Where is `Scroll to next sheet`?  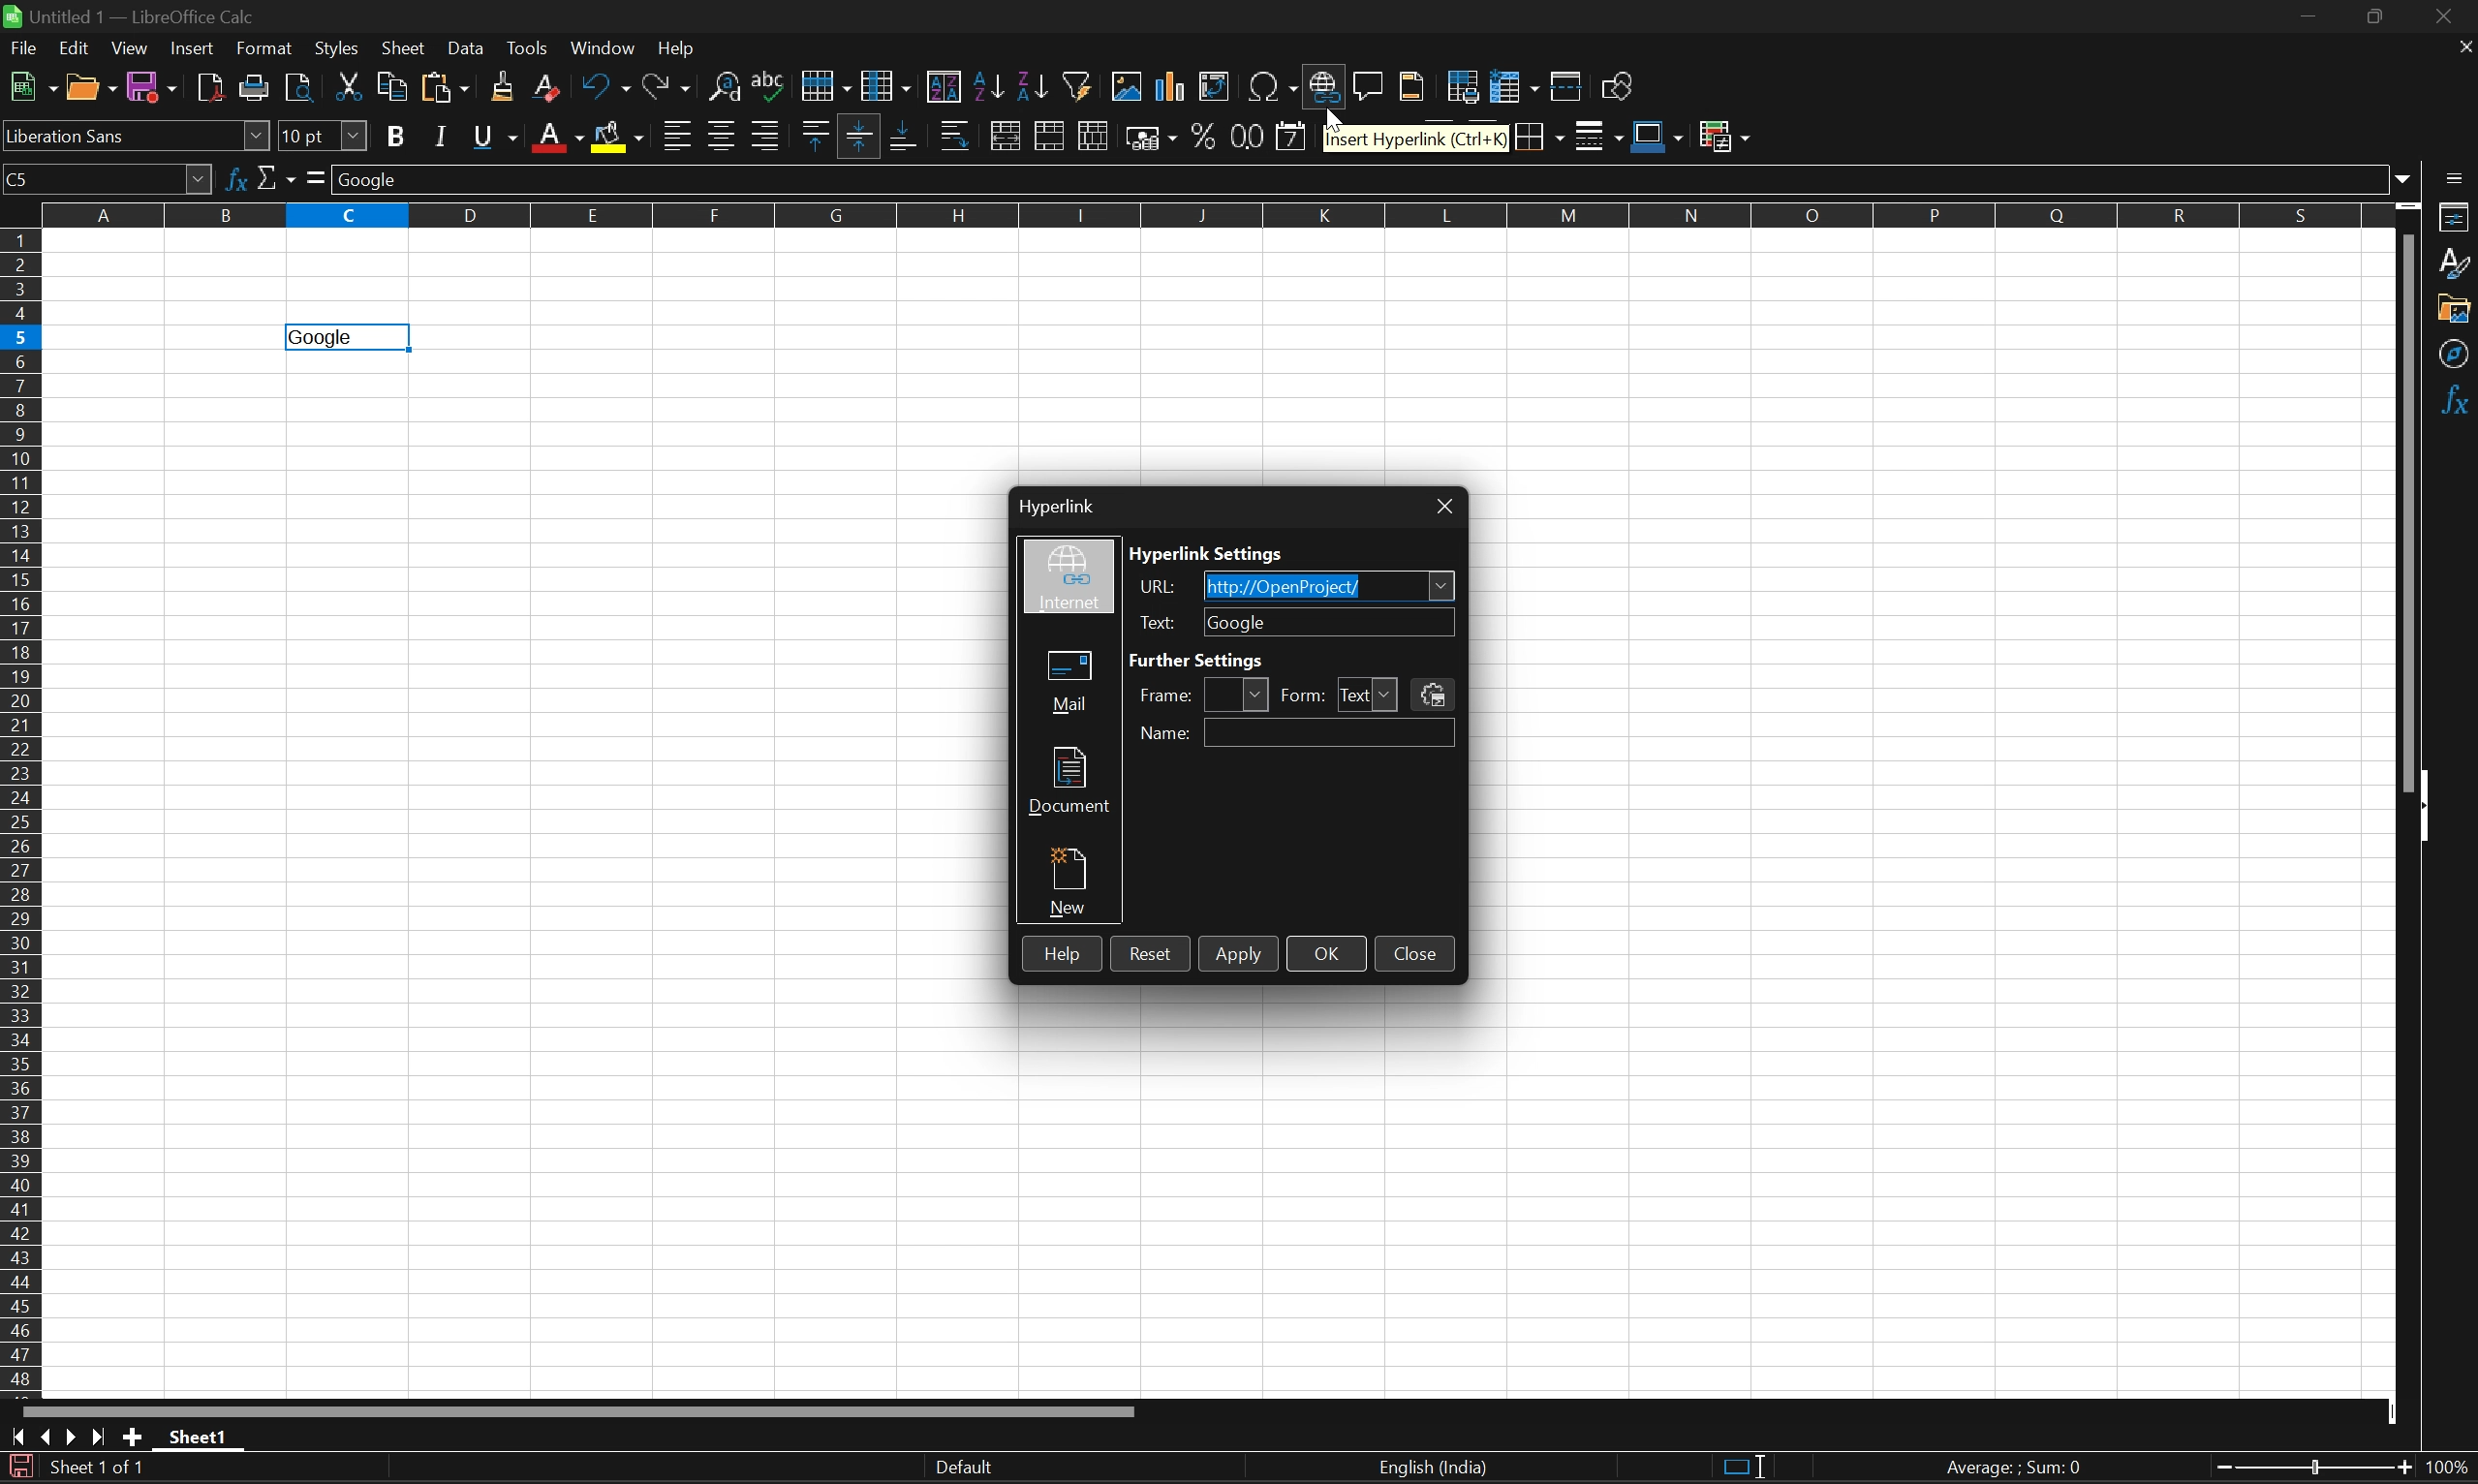
Scroll to next sheet is located at coordinates (68, 1438).